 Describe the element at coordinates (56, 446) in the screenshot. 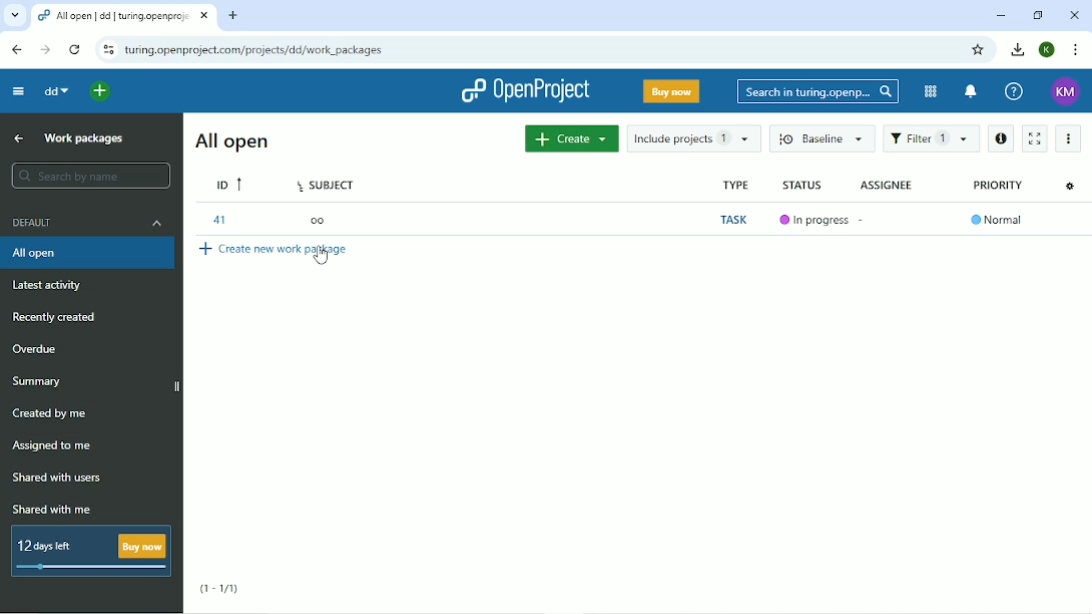

I see `Assigned to me` at that location.